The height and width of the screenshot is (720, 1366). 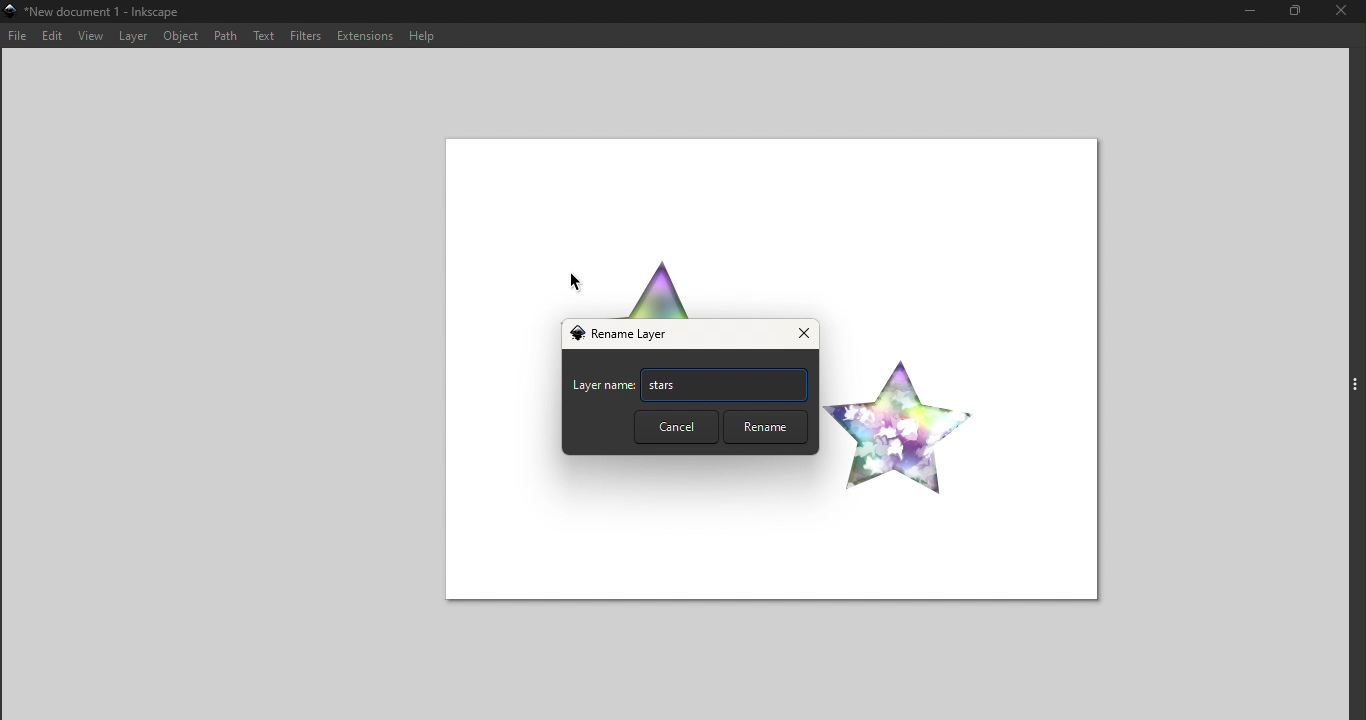 What do you see at coordinates (306, 35) in the screenshot?
I see `filters` at bounding box center [306, 35].